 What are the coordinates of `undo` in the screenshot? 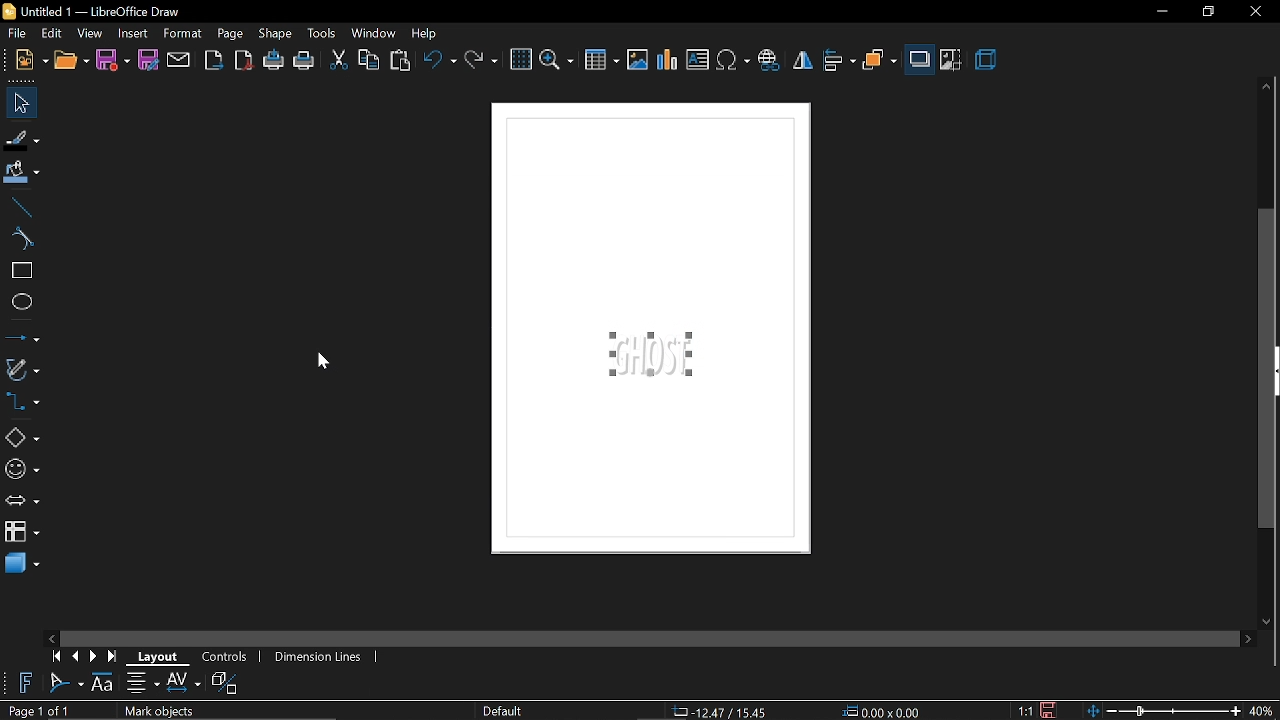 It's located at (439, 62).